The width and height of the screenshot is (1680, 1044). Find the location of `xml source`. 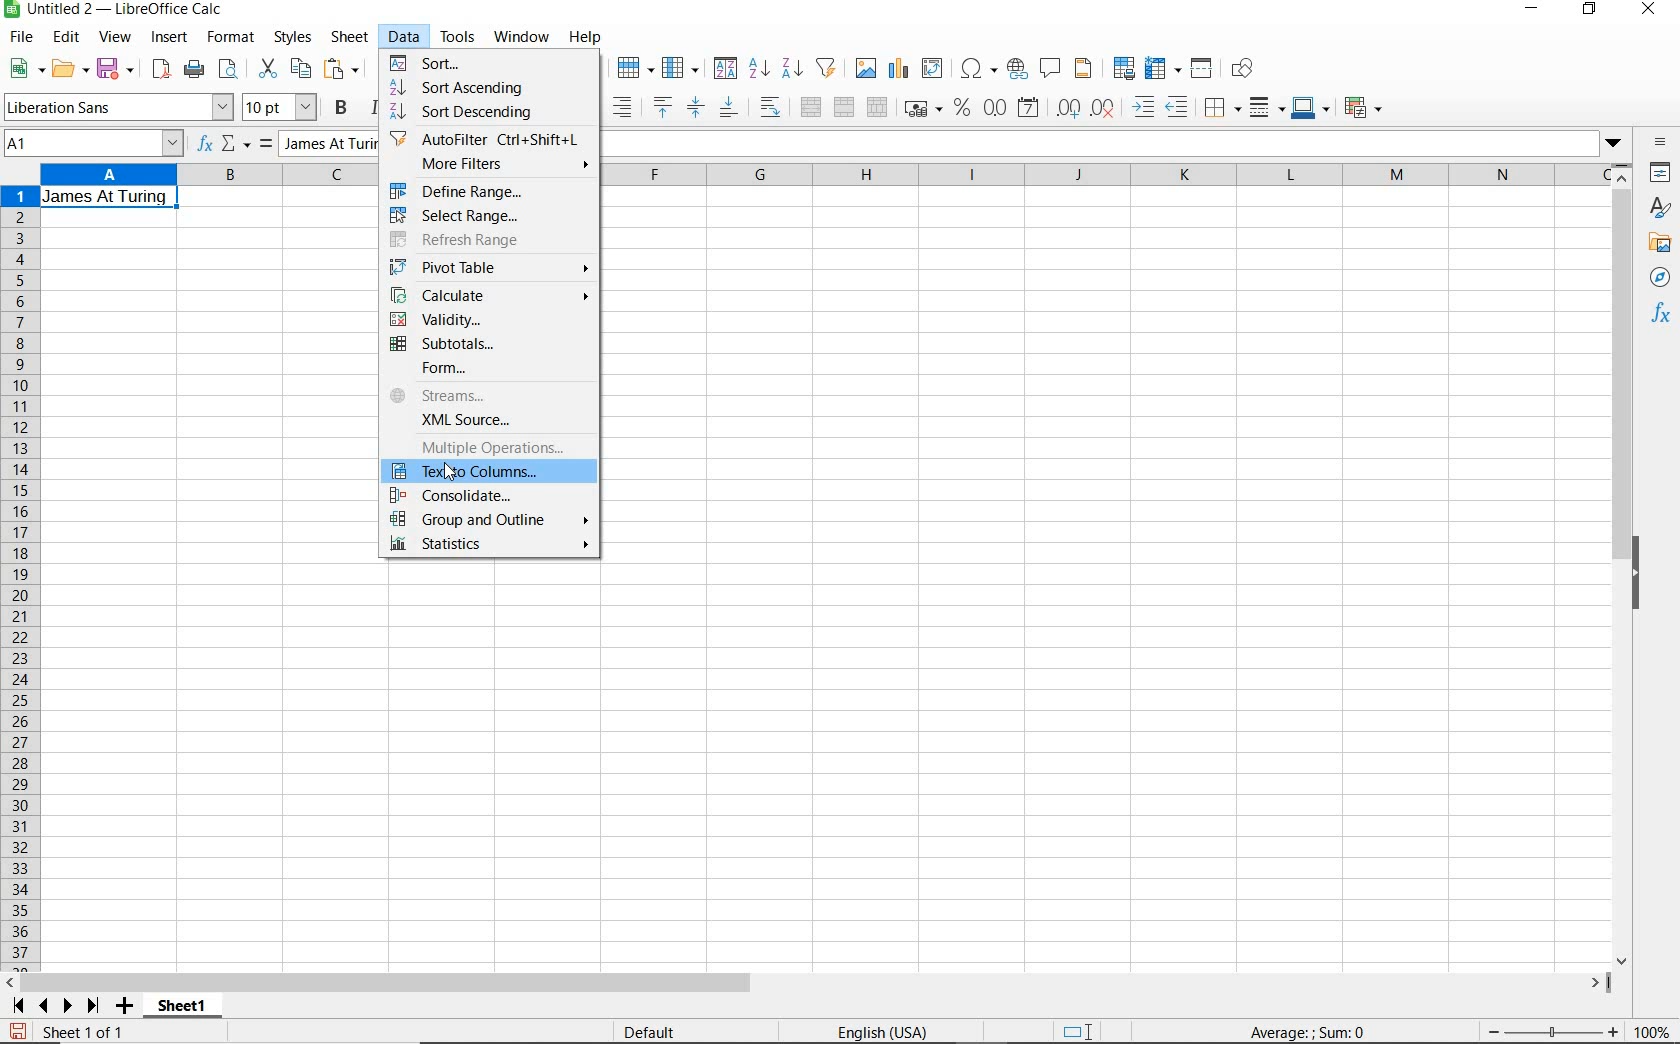

xml source is located at coordinates (488, 421).